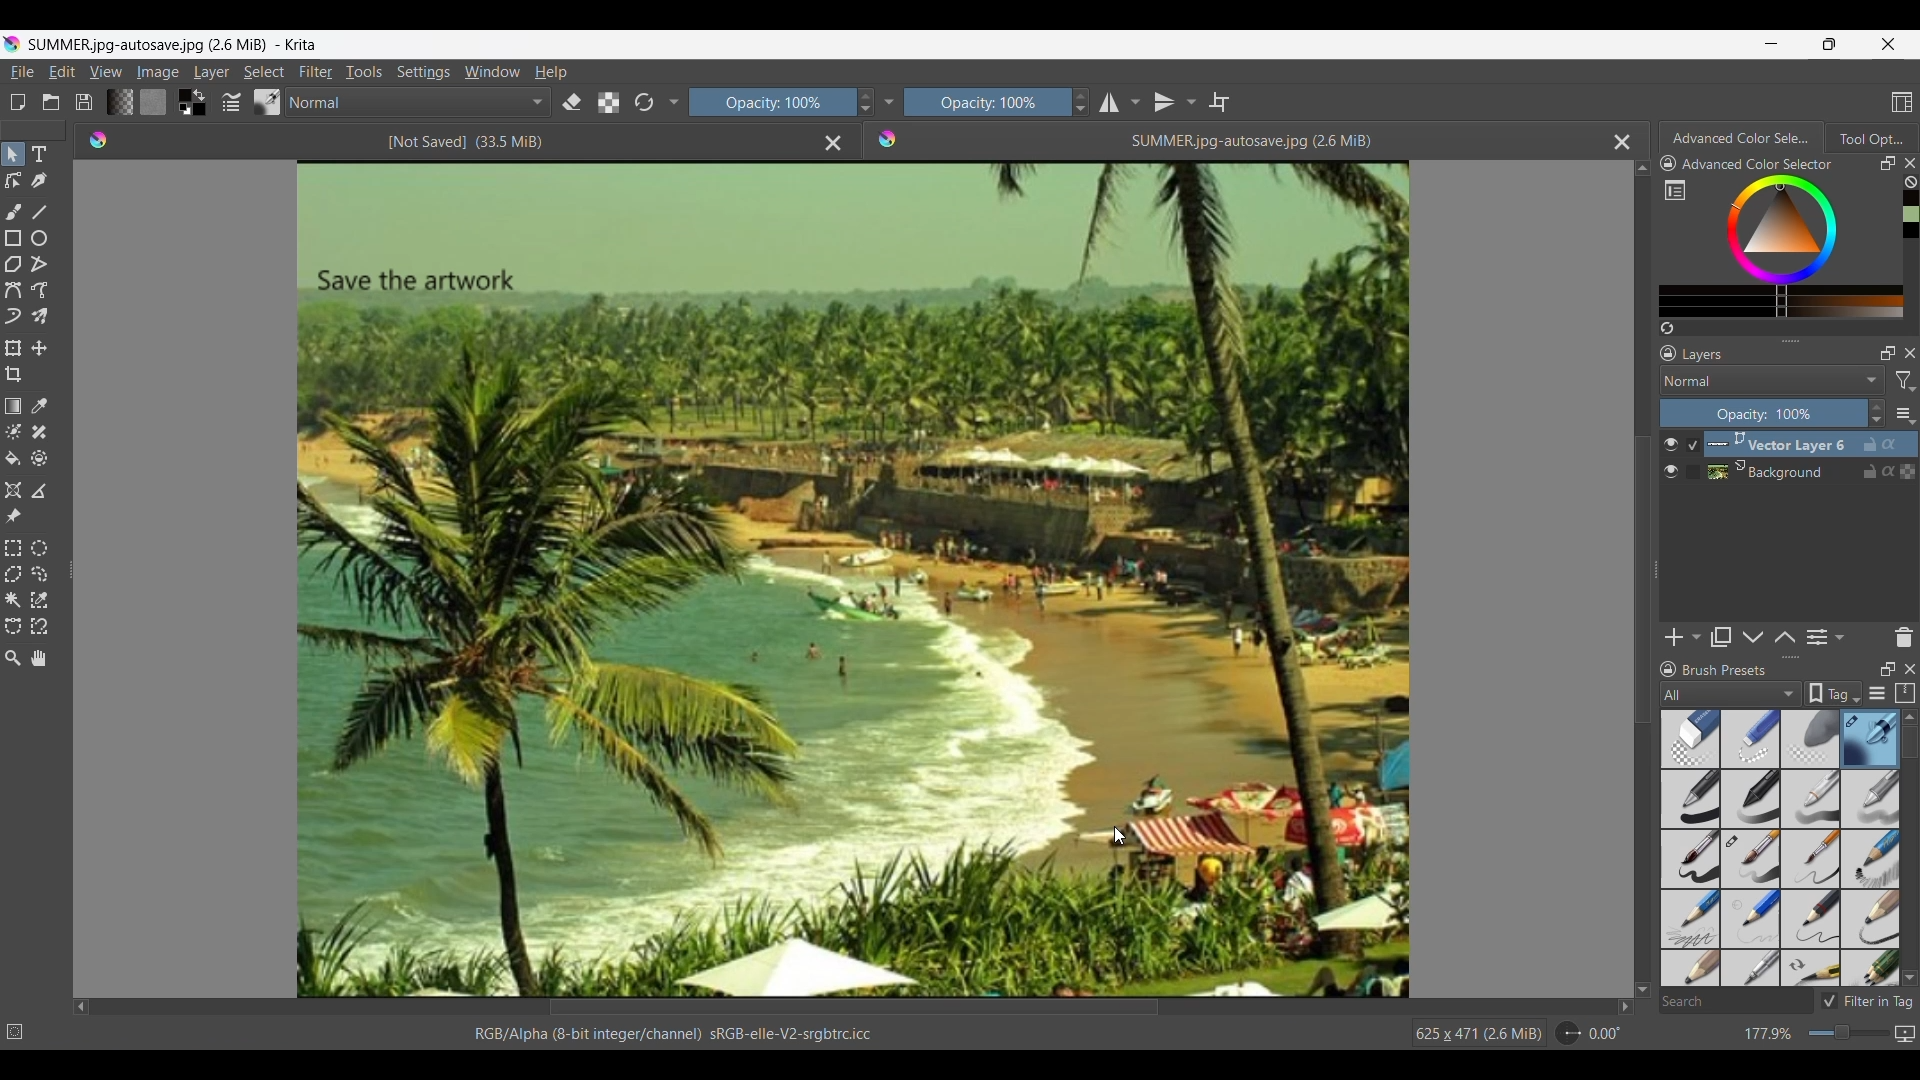  Describe the element at coordinates (39, 237) in the screenshot. I see `Ellipse tool` at that location.